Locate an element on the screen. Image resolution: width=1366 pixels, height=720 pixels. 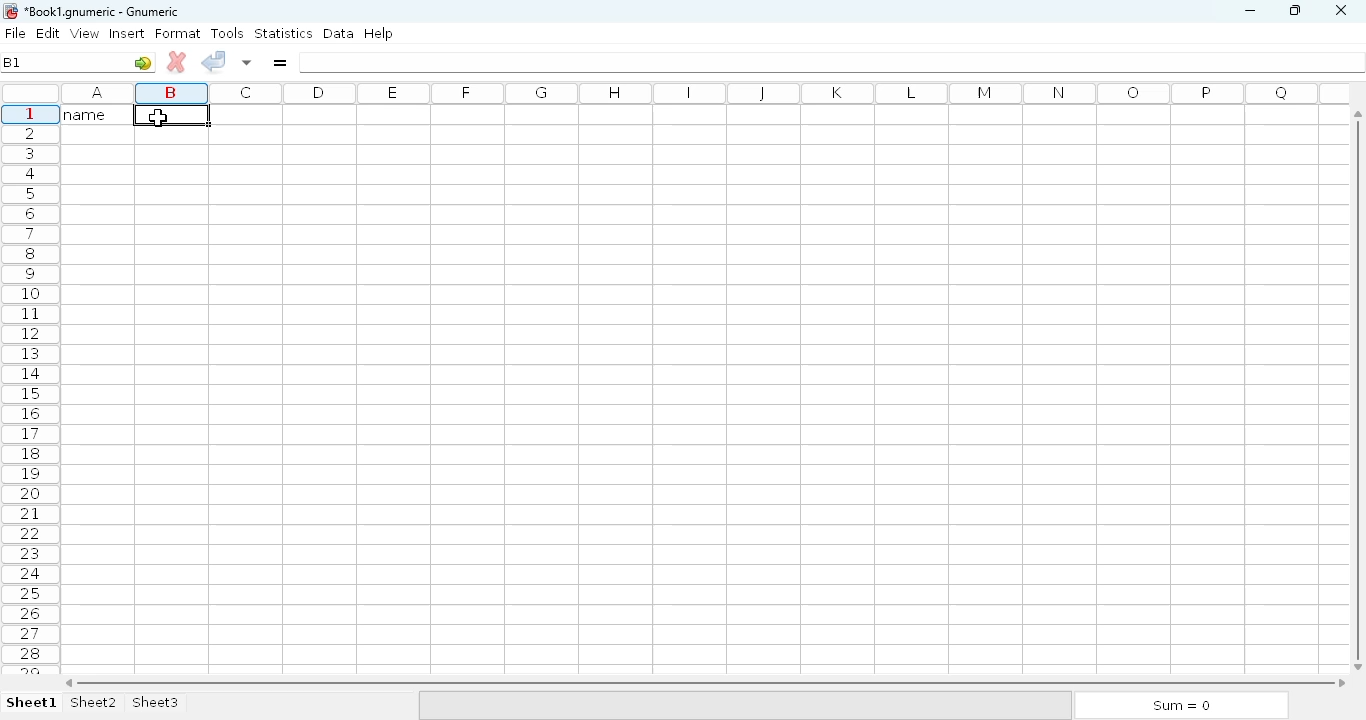
help is located at coordinates (378, 34).